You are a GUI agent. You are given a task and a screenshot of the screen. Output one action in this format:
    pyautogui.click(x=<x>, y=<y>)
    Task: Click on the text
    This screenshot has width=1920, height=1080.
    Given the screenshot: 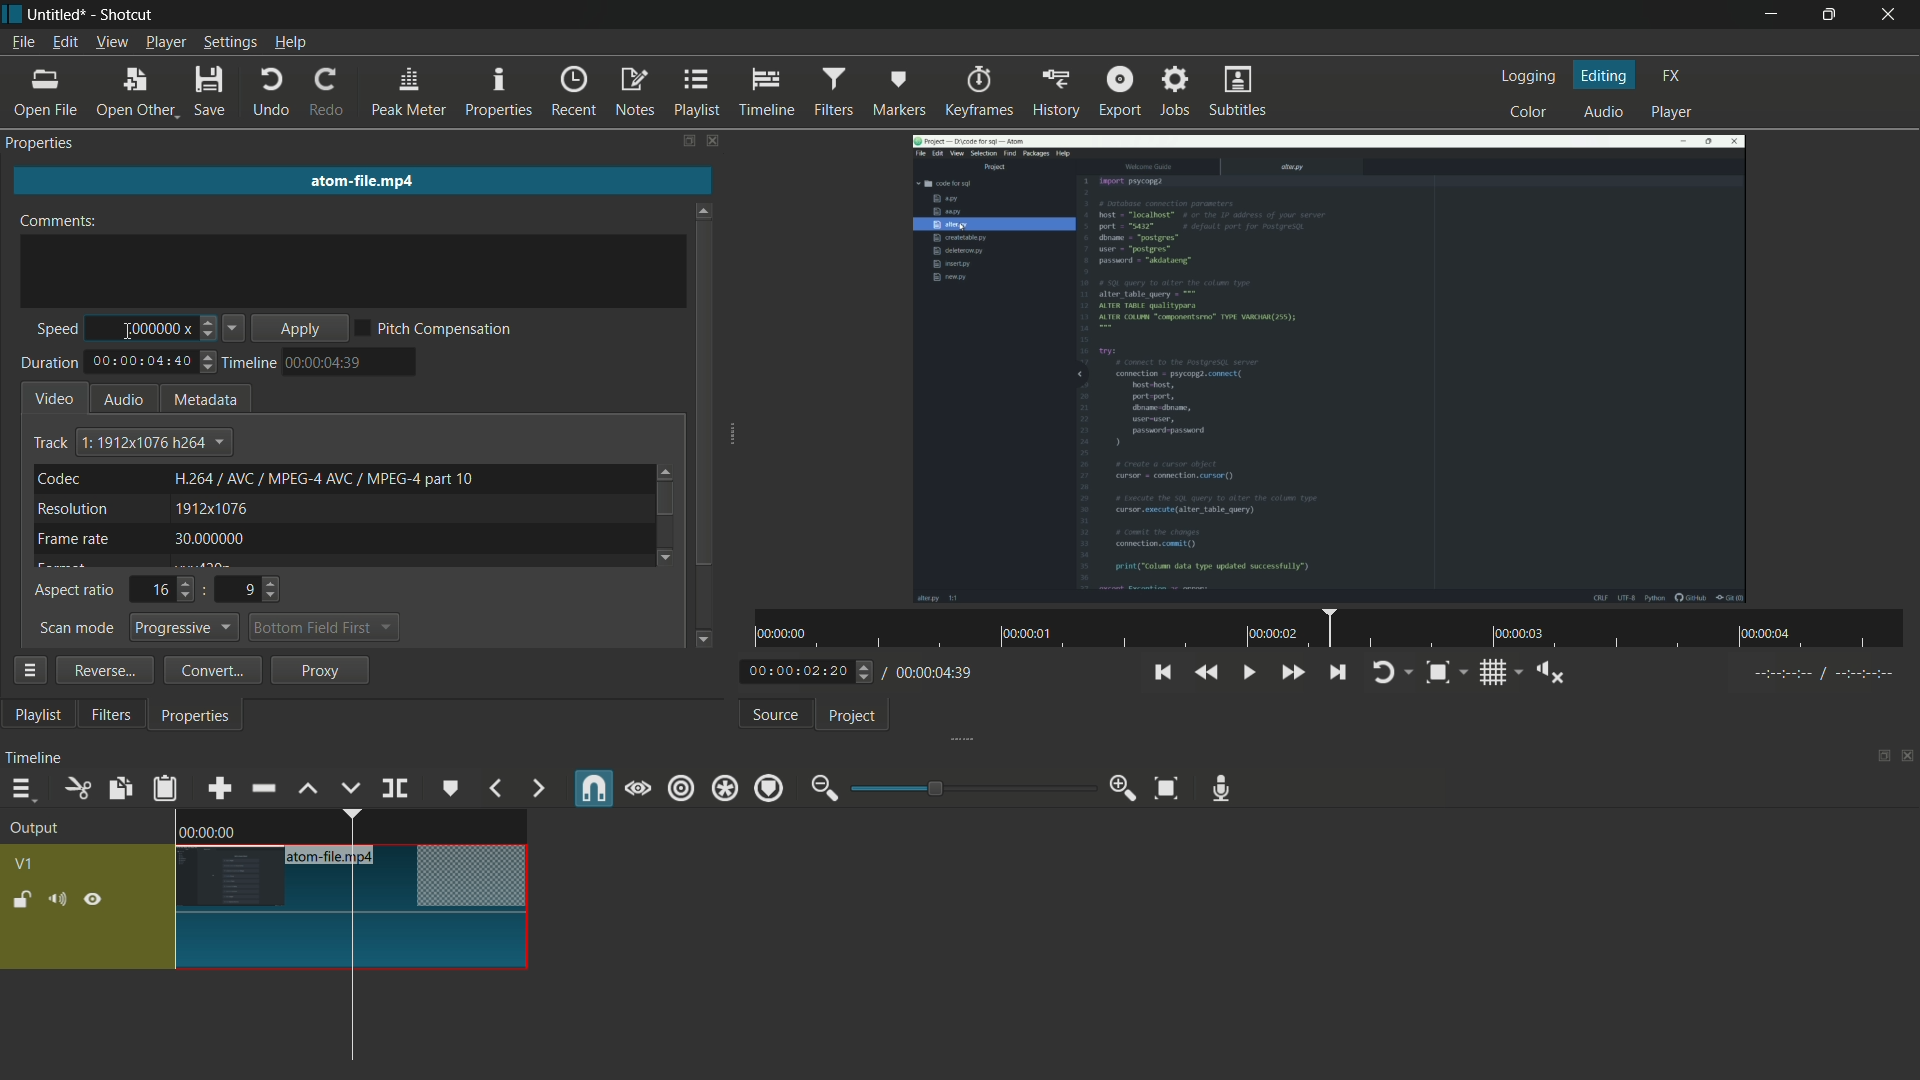 What is the action you would take?
    pyautogui.click(x=154, y=441)
    